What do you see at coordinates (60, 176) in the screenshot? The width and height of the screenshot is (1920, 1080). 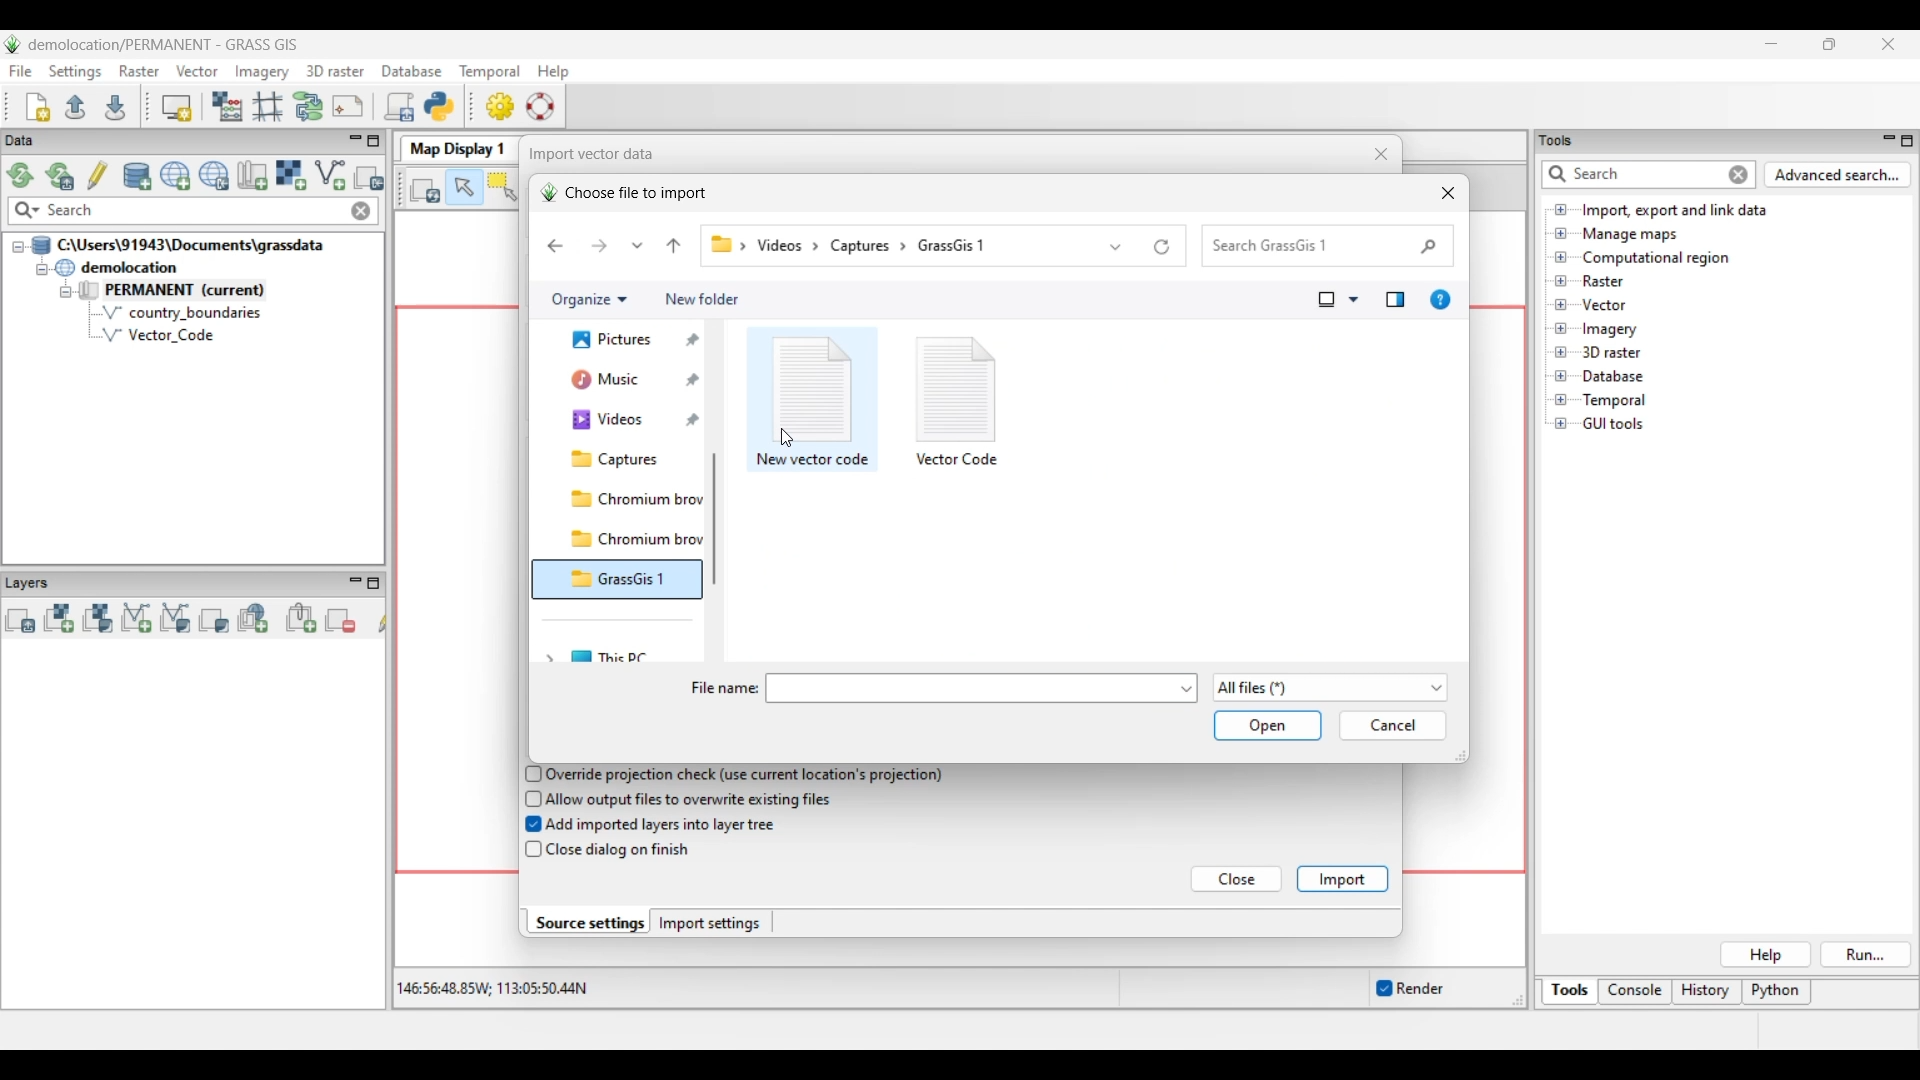 I see `Reload current GRASS mapset only` at bounding box center [60, 176].